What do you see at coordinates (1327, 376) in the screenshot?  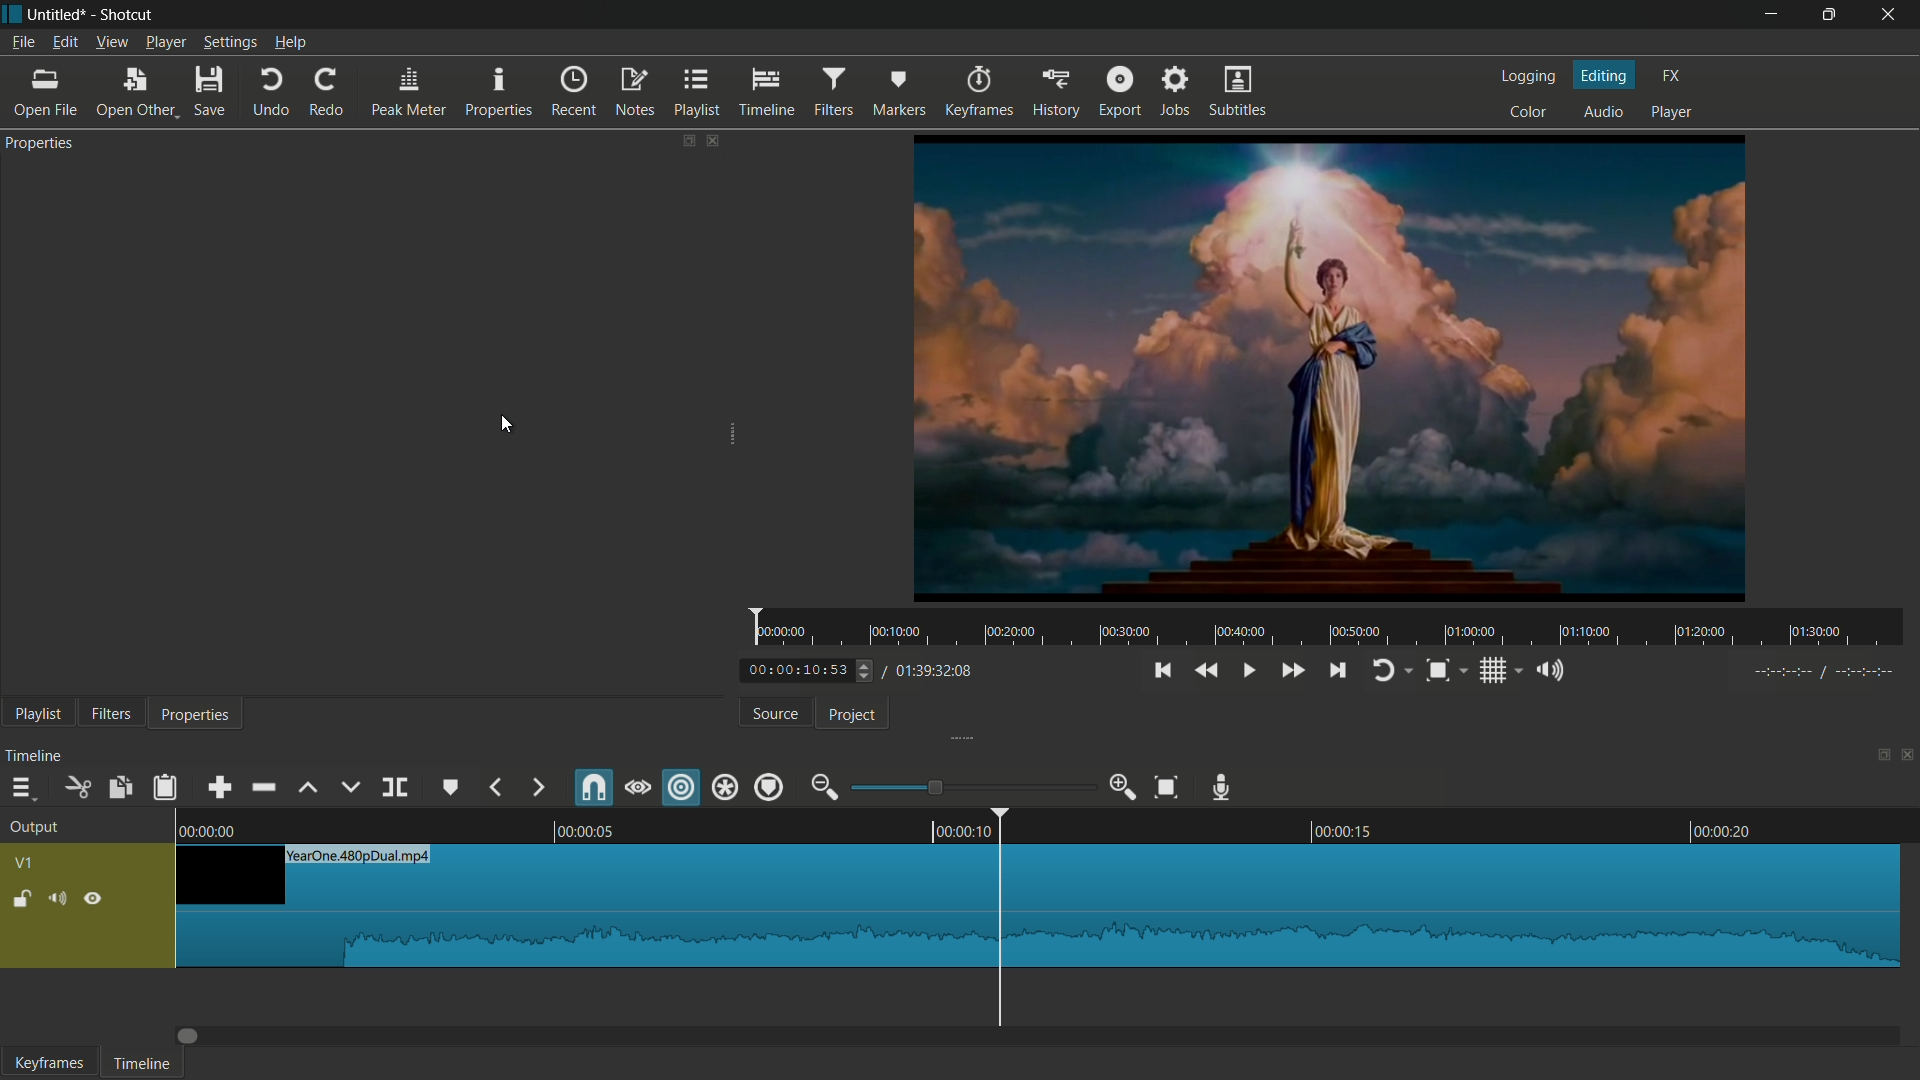 I see `preview video` at bounding box center [1327, 376].